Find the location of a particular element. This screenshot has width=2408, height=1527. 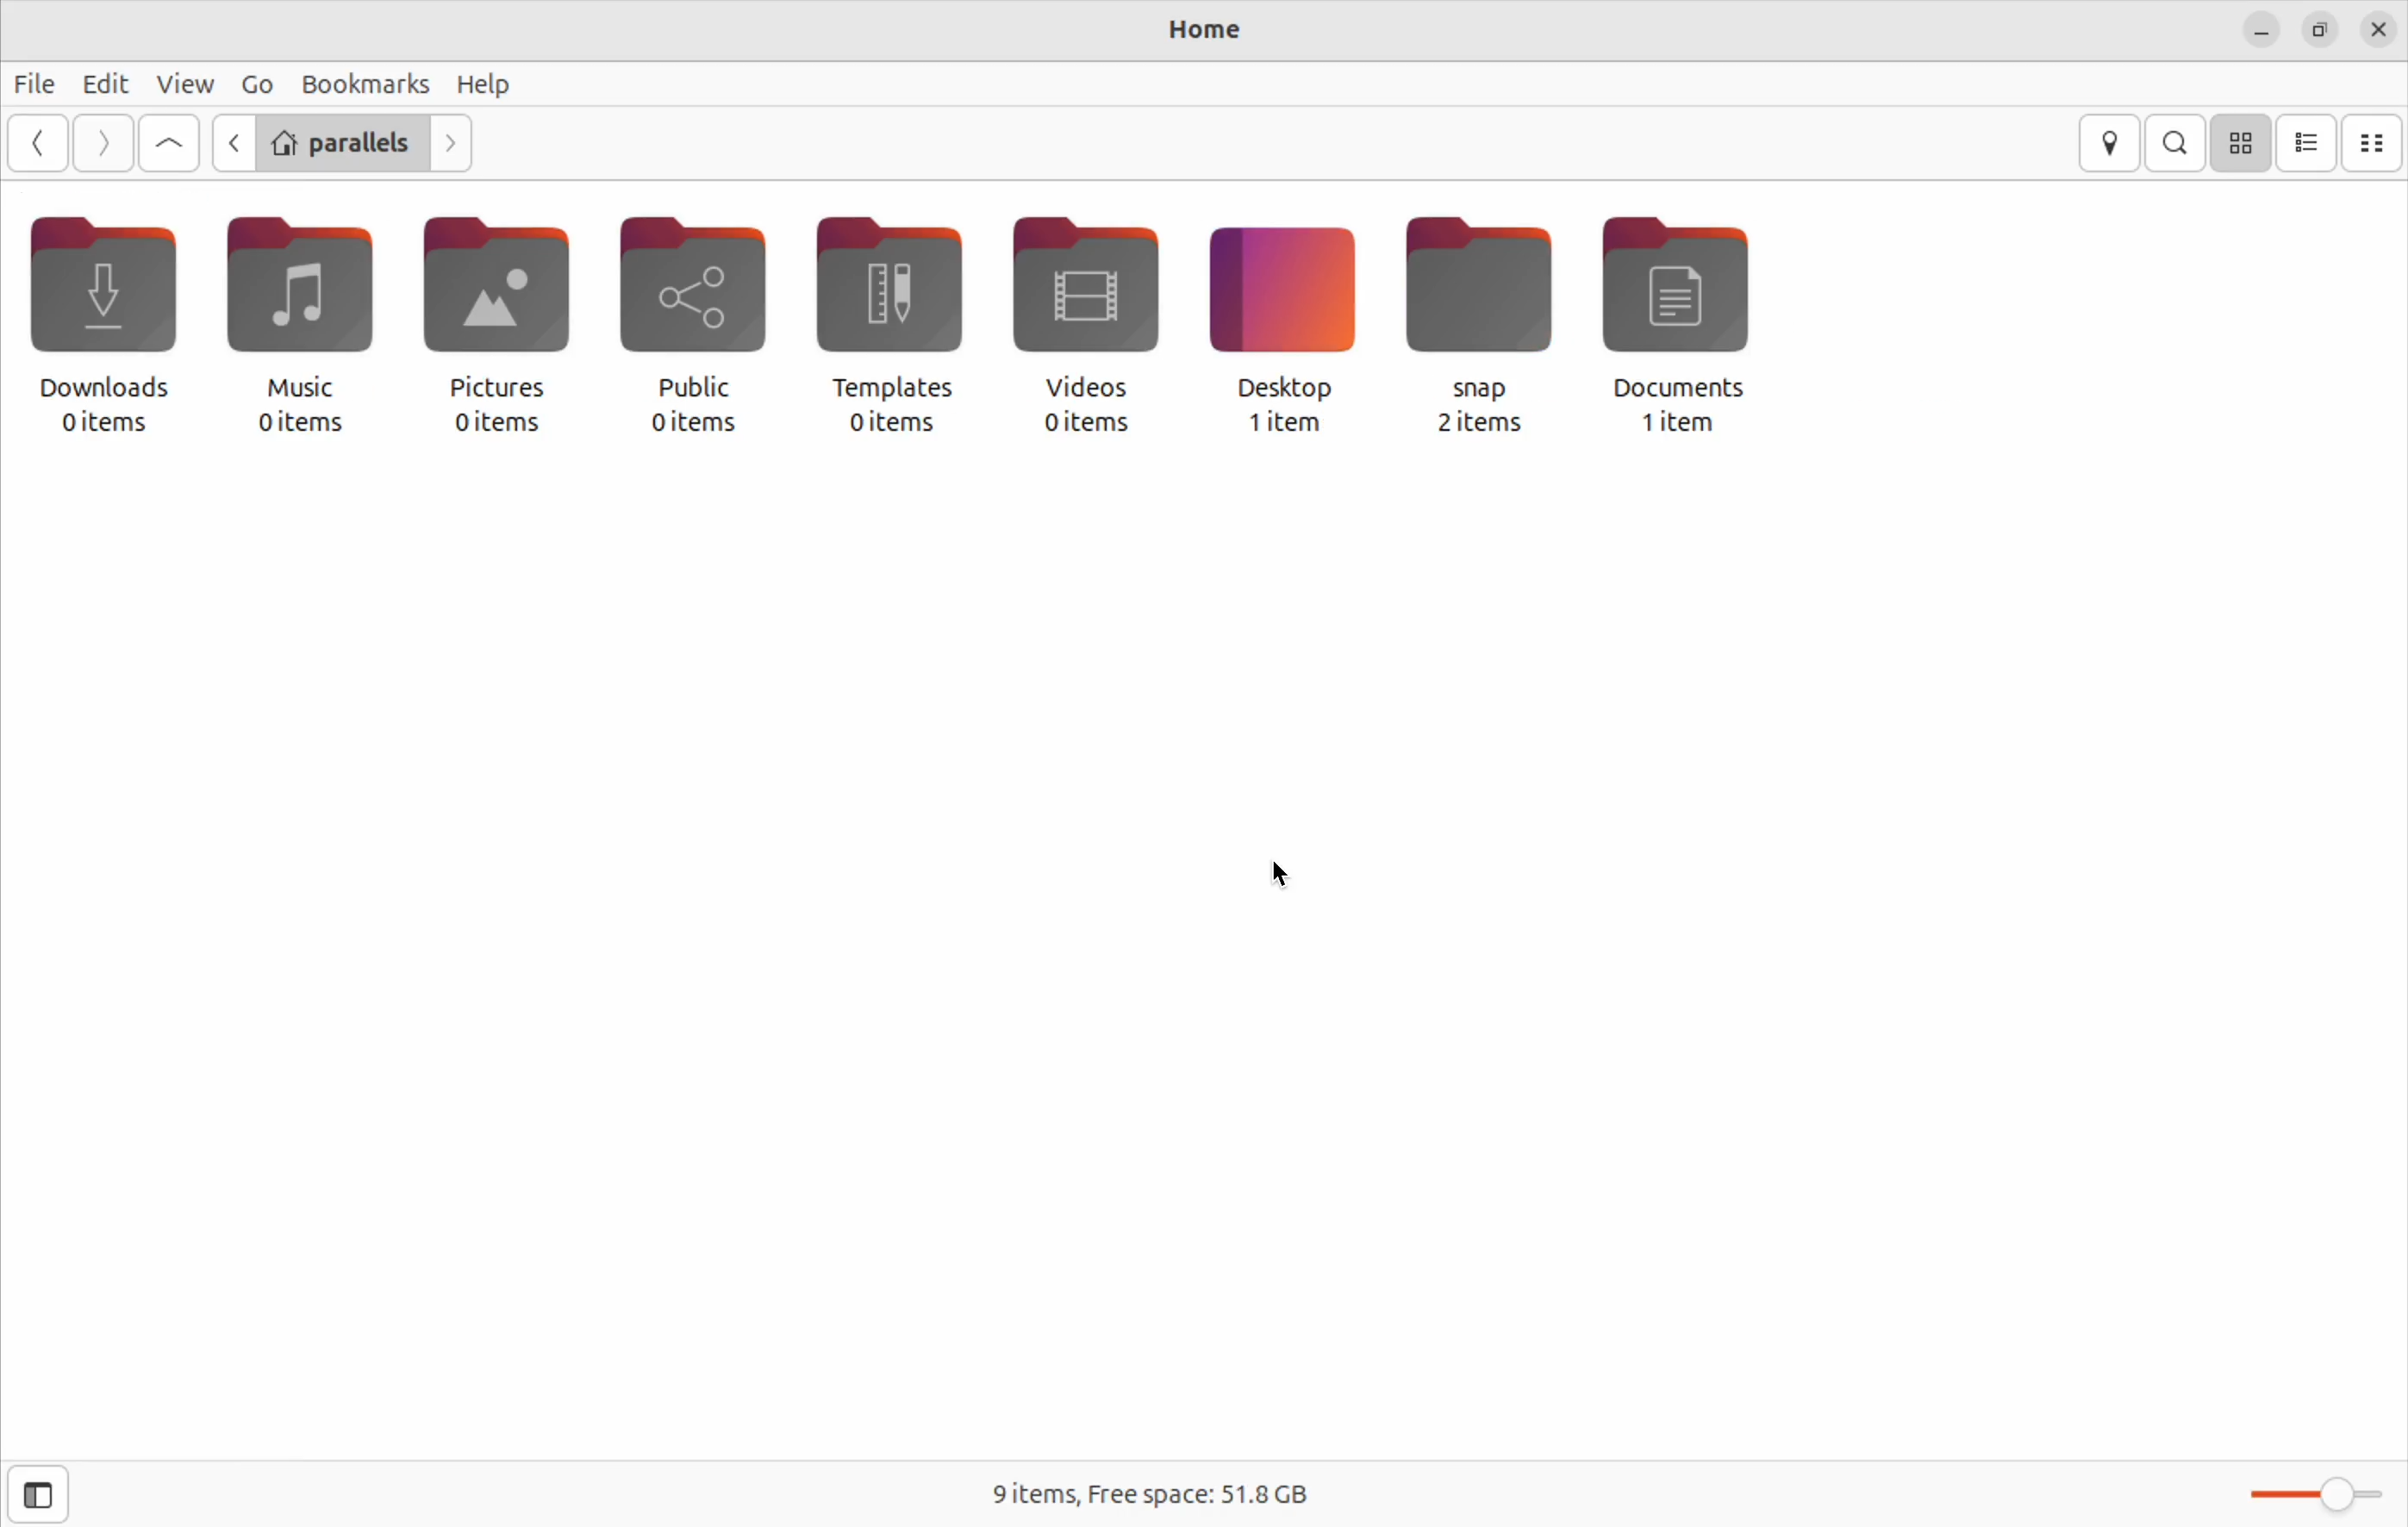

search is located at coordinates (2177, 142).